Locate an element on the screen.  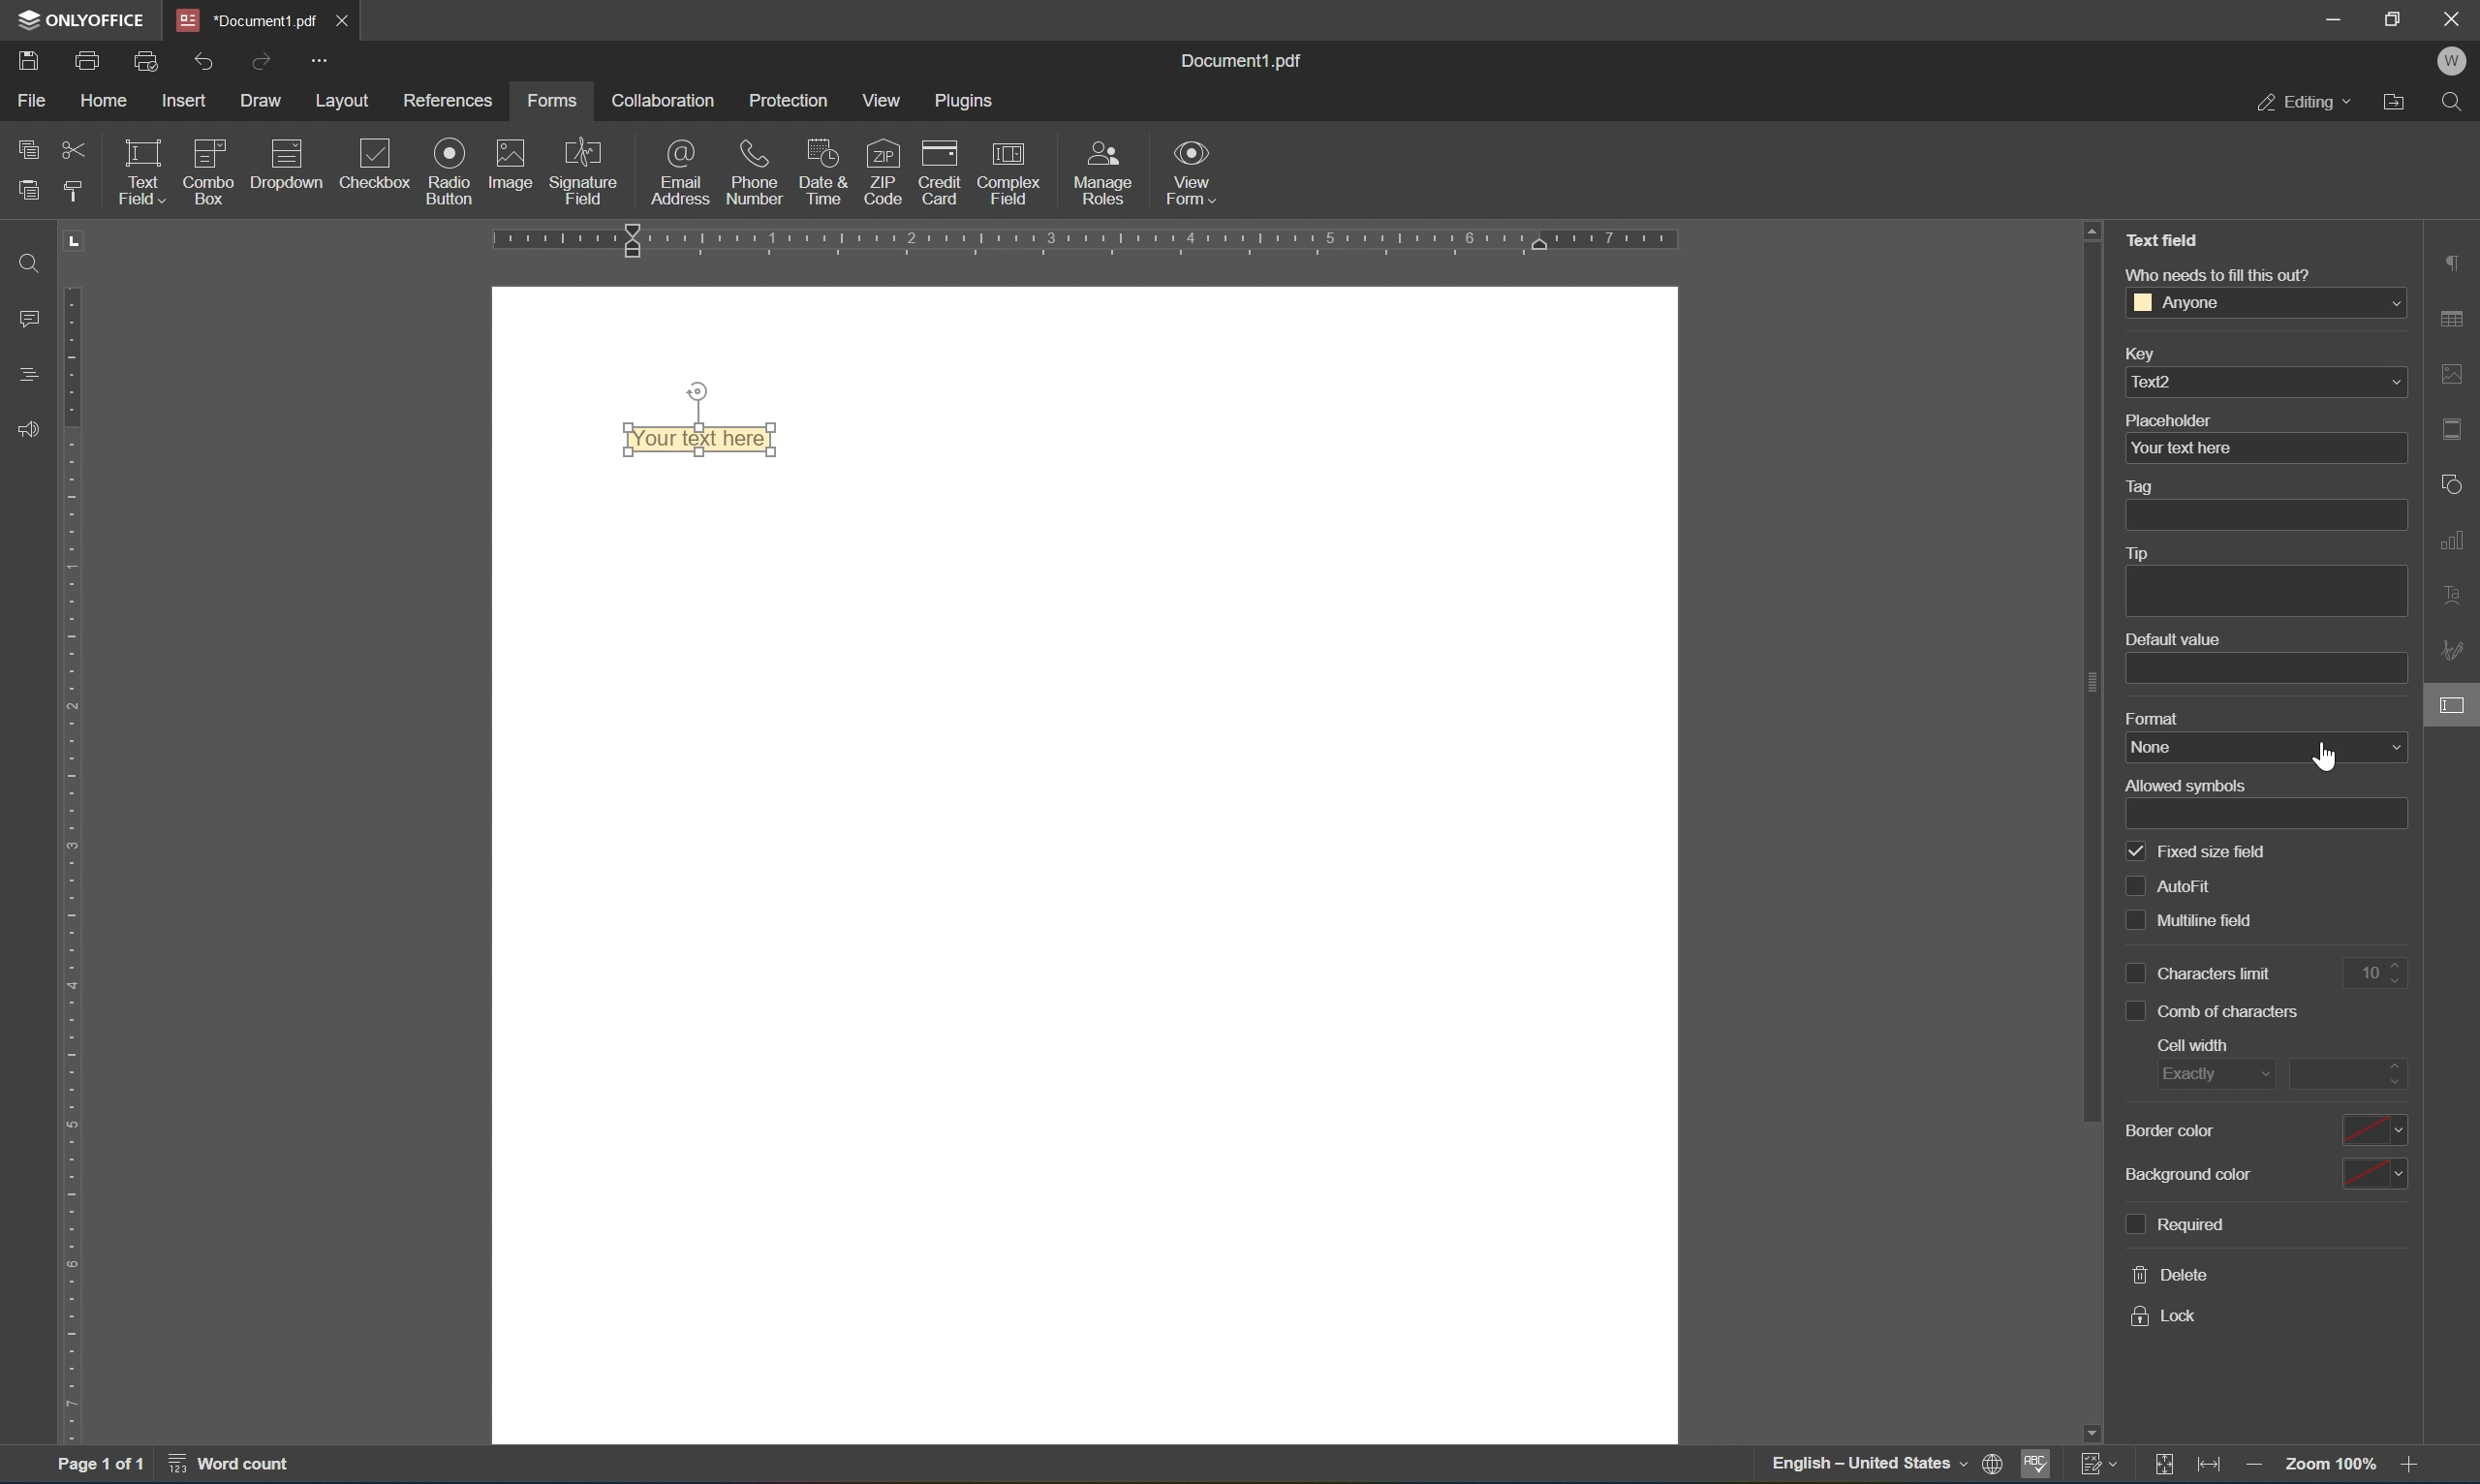
anyone is located at coordinates (2263, 302).